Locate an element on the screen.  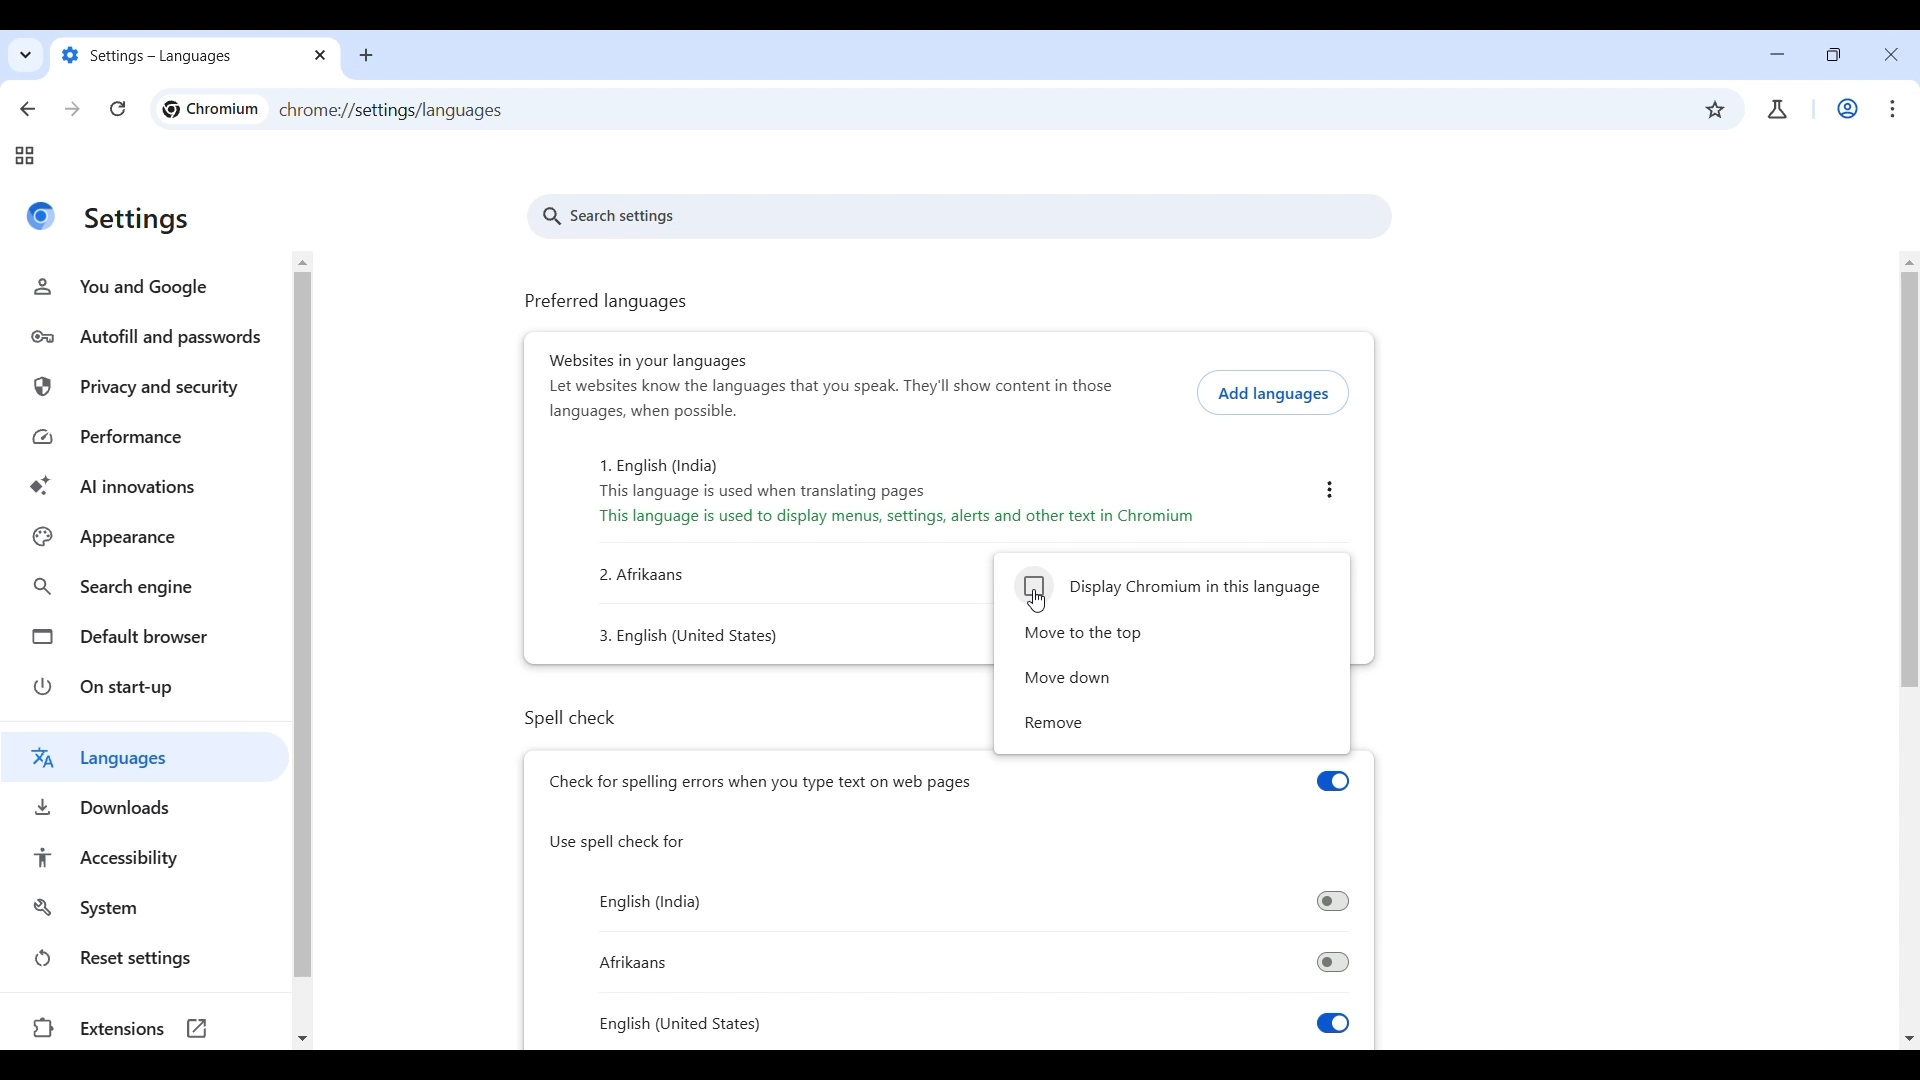
Move to the top is located at coordinates (1175, 634).